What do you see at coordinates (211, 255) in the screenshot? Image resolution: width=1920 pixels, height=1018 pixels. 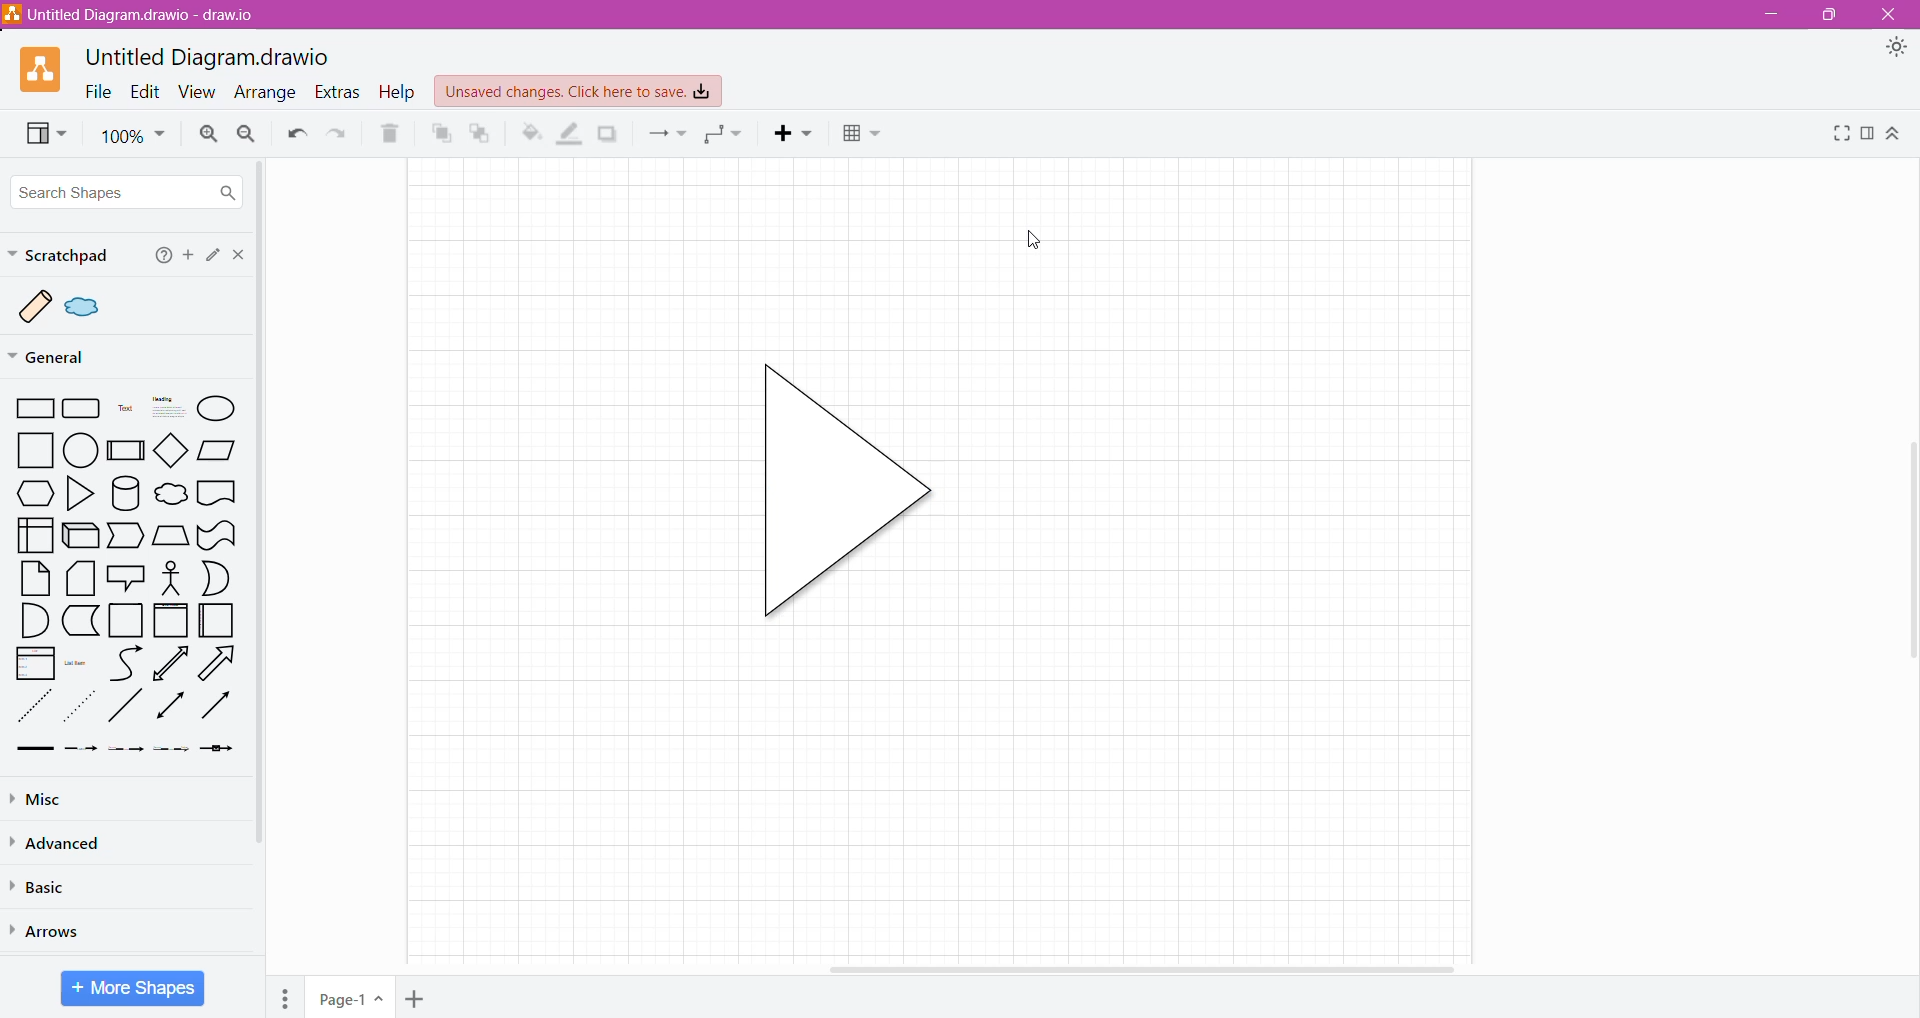 I see `Edit` at bounding box center [211, 255].